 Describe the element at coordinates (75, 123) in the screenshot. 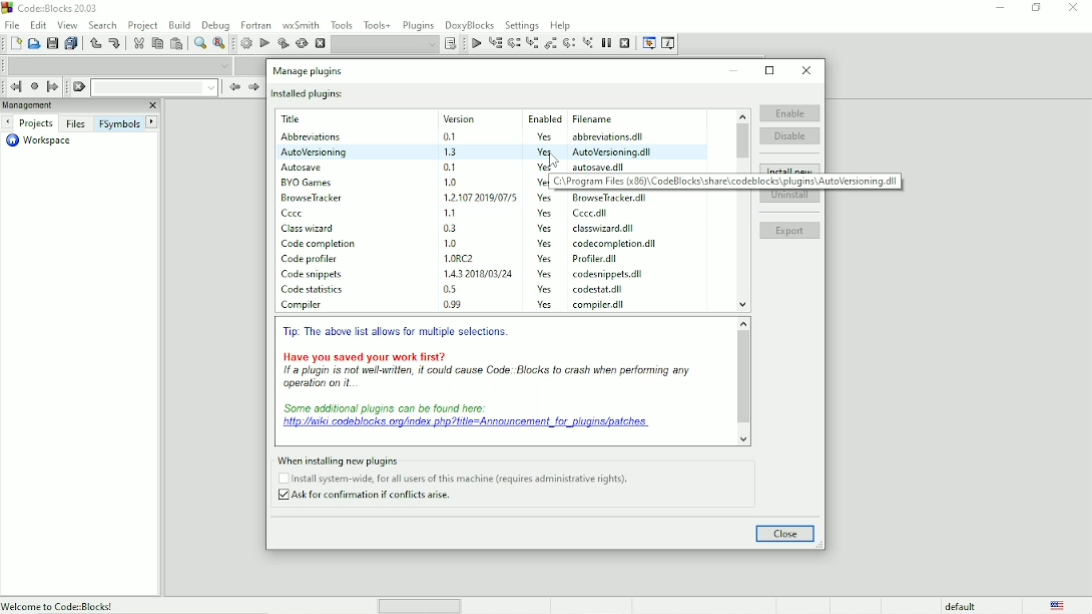

I see `Files` at that location.